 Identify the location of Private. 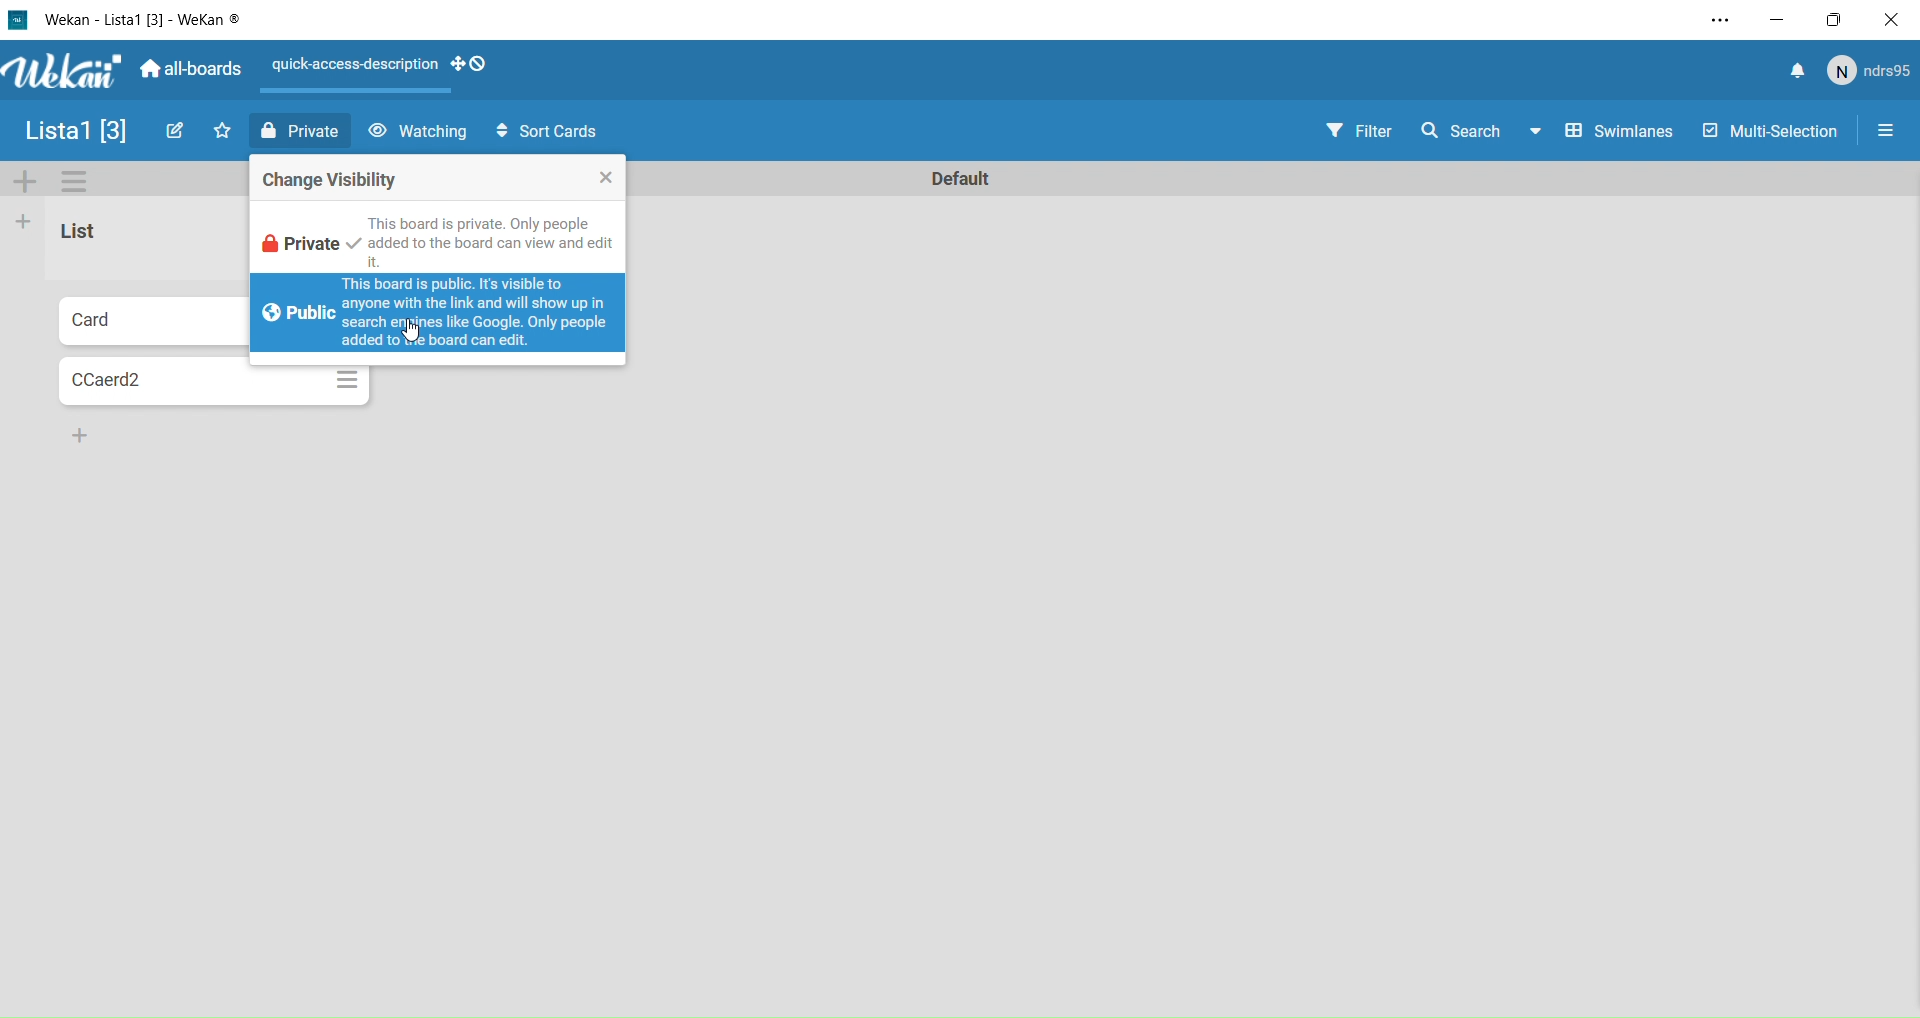
(301, 133).